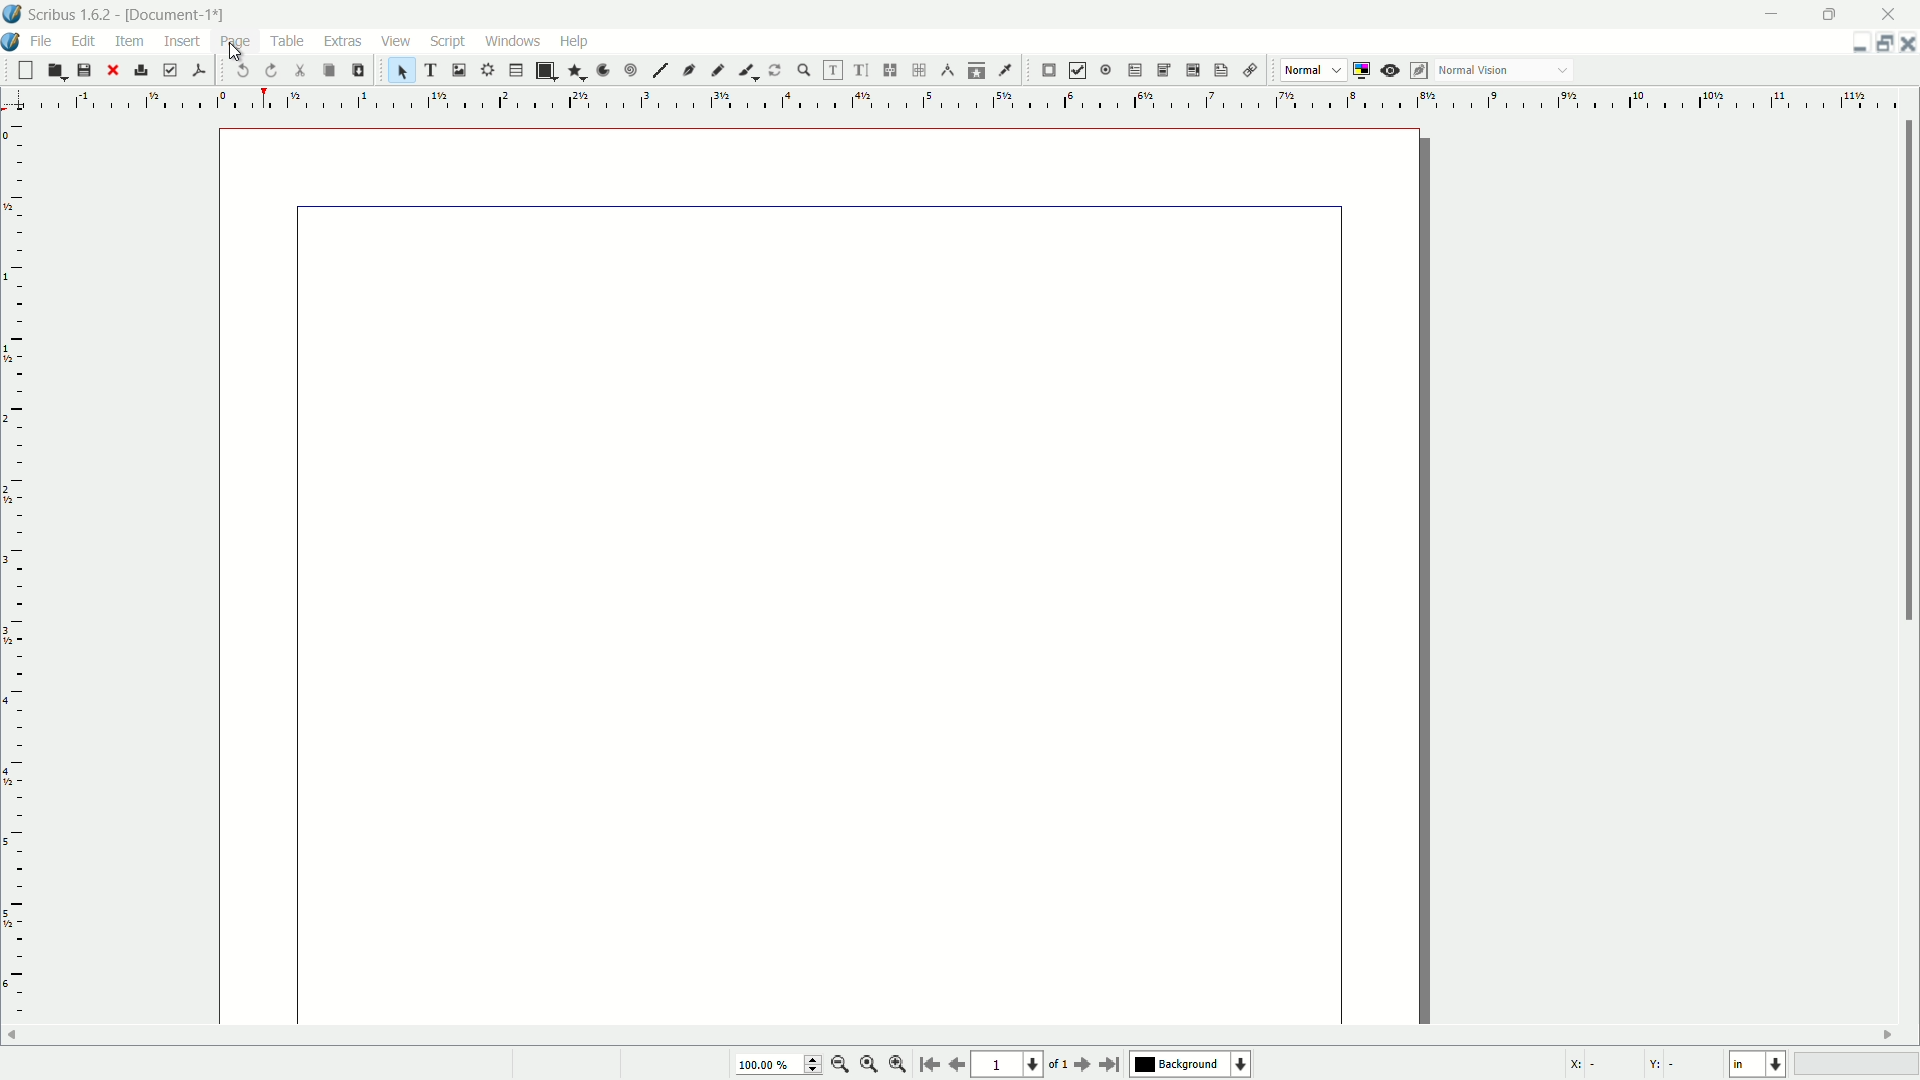 This screenshot has height=1080, width=1920. I want to click on zoom in or out, so click(804, 69).